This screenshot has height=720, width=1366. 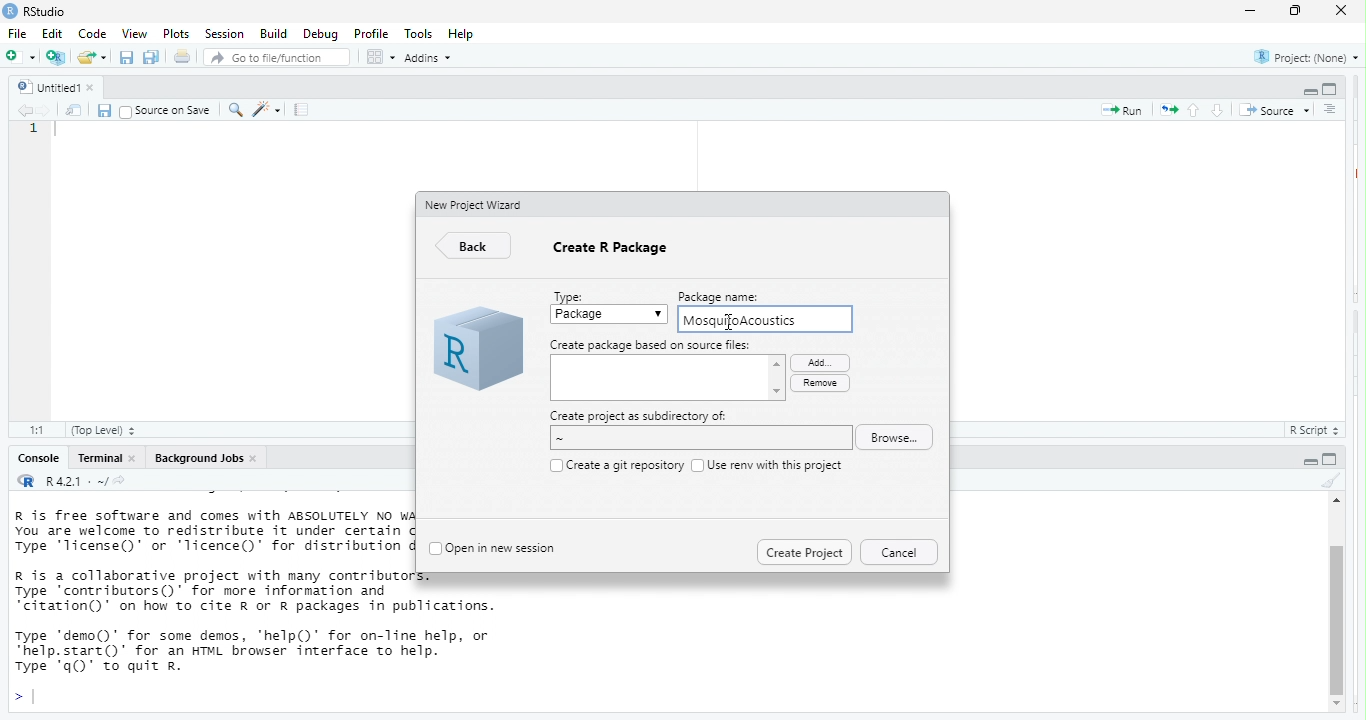 What do you see at coordinates (45, 109) in the screenshot?
I see `go forward to the next source location` at bounding box center [45, 109].